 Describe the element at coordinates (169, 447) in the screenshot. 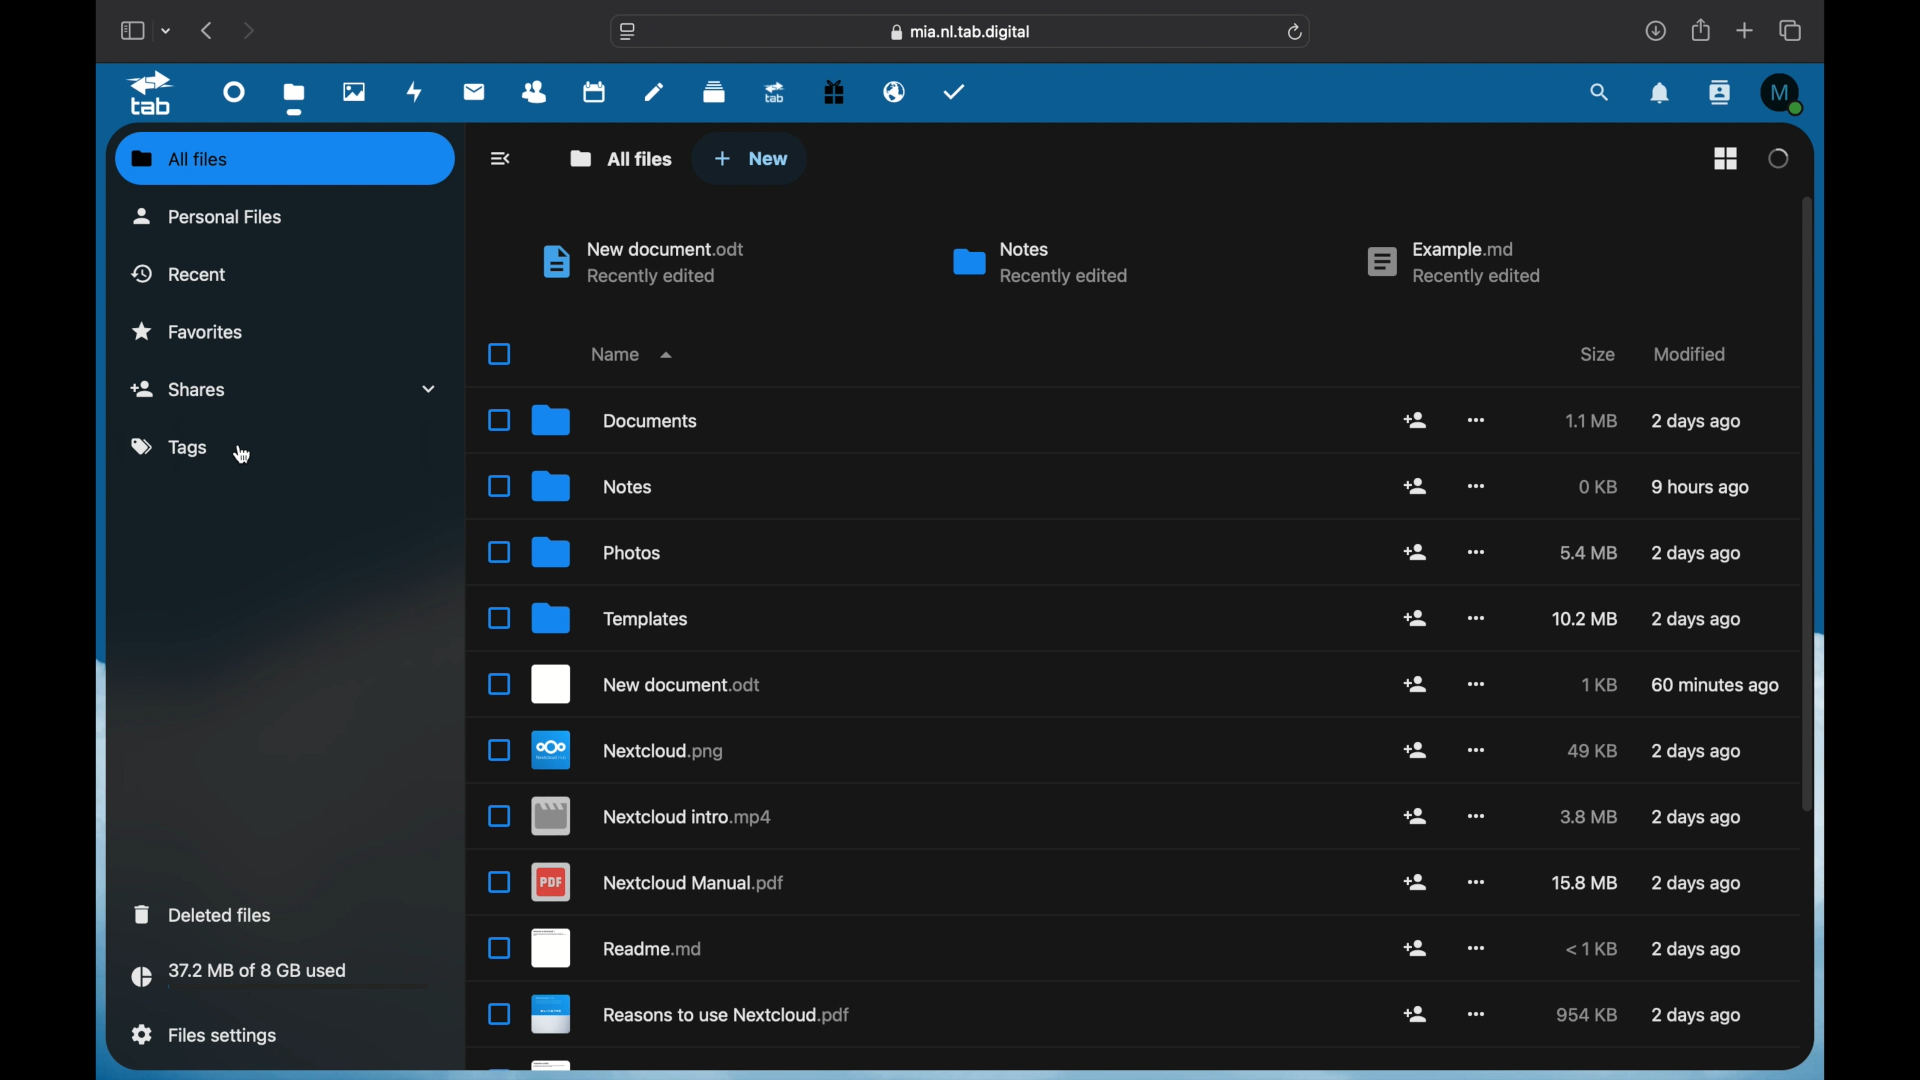

I see `tags` at that location.